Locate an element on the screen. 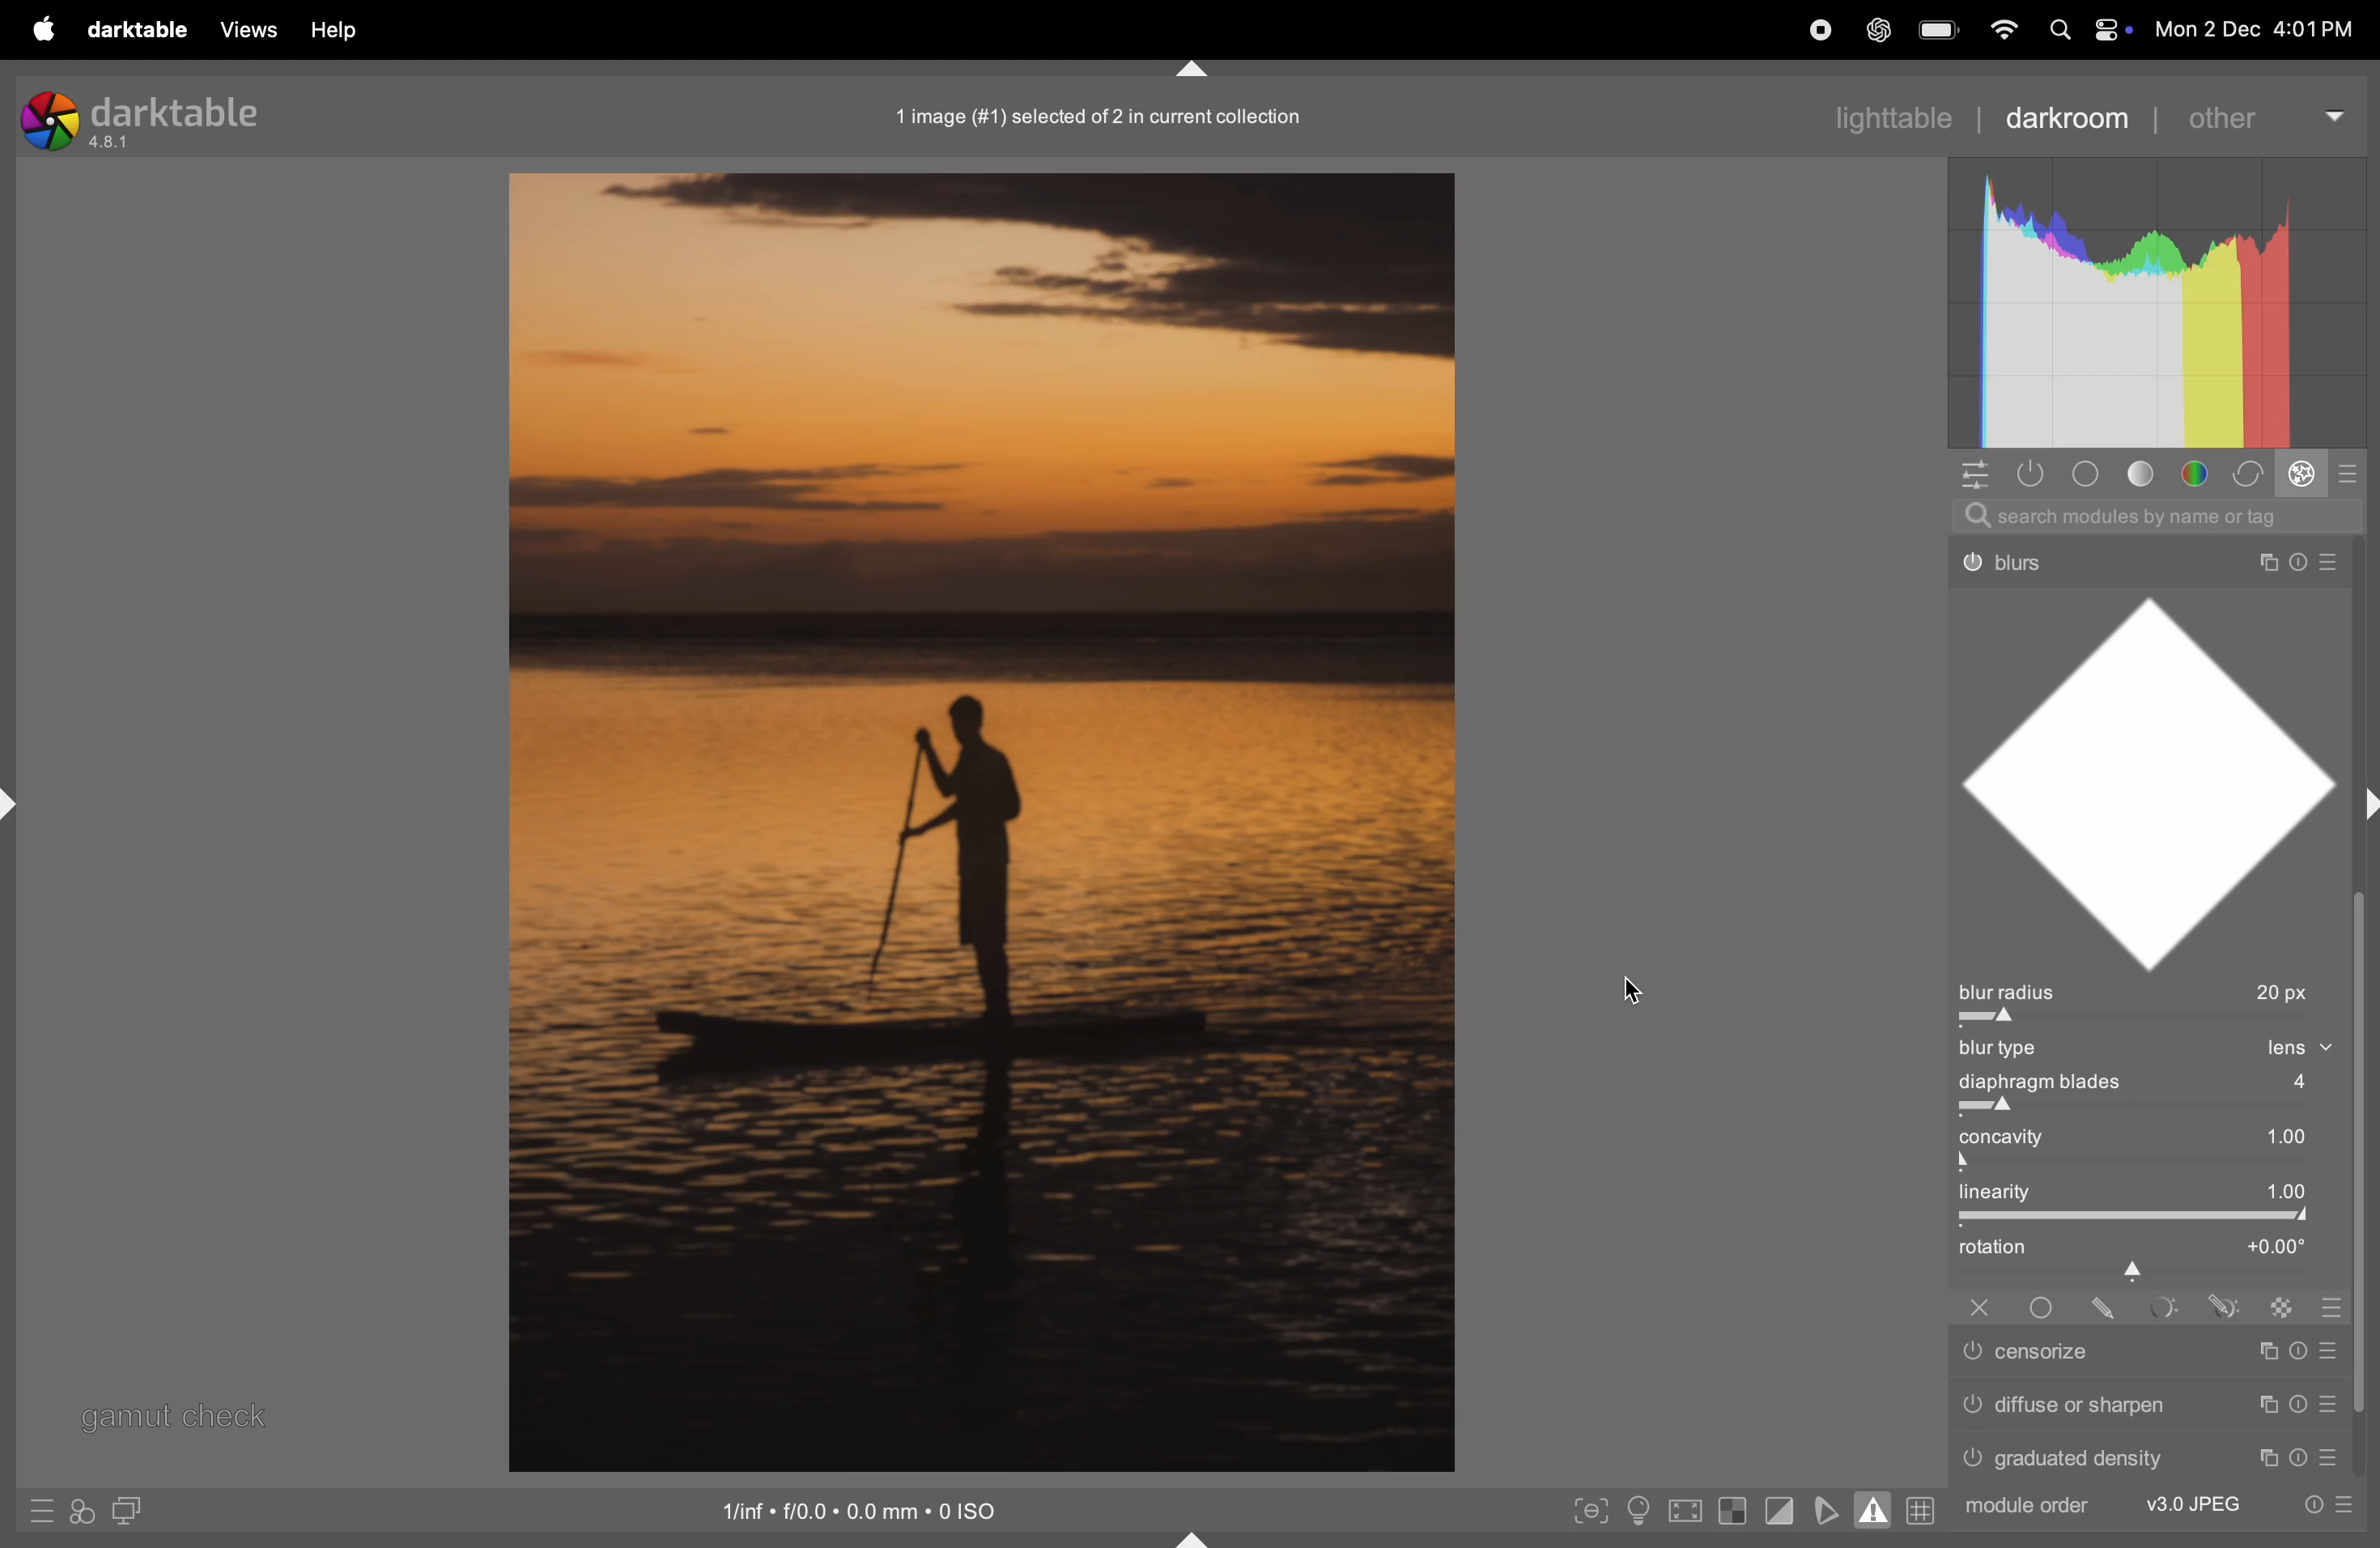  apple menu is located at coordinates (47, 29).